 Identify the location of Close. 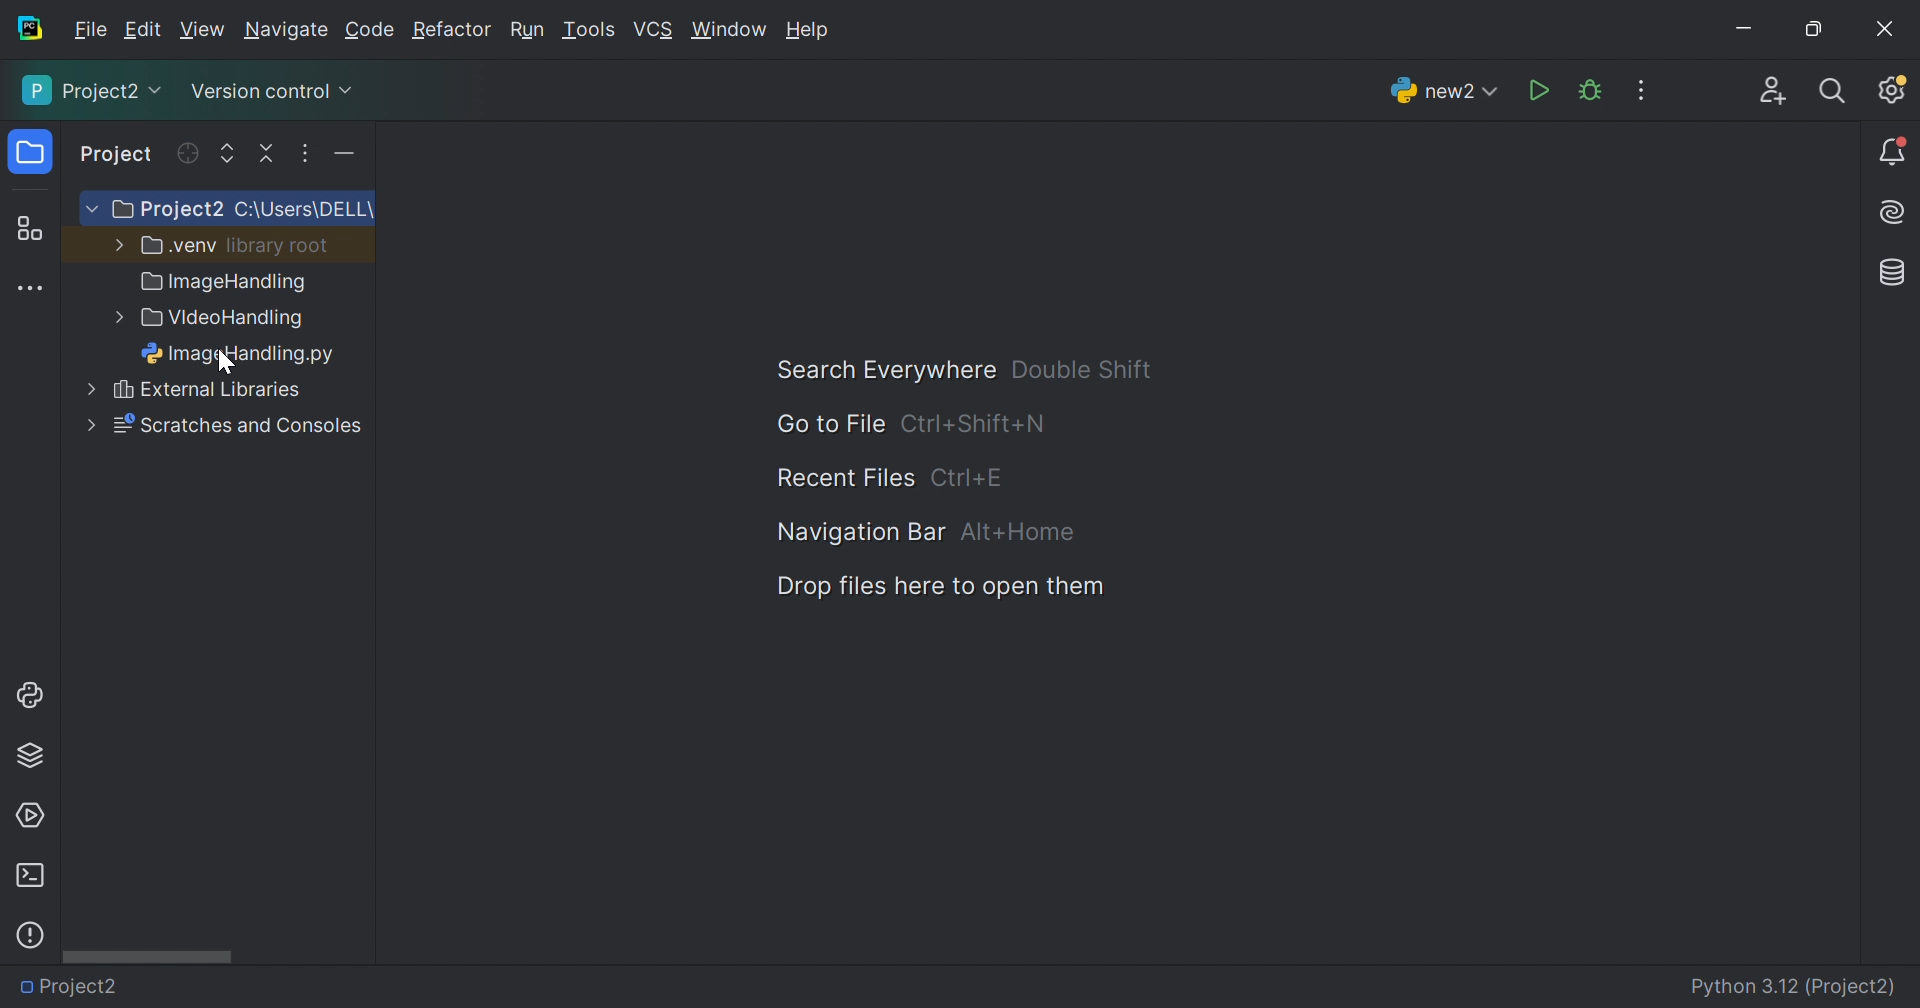
(1885, 29).